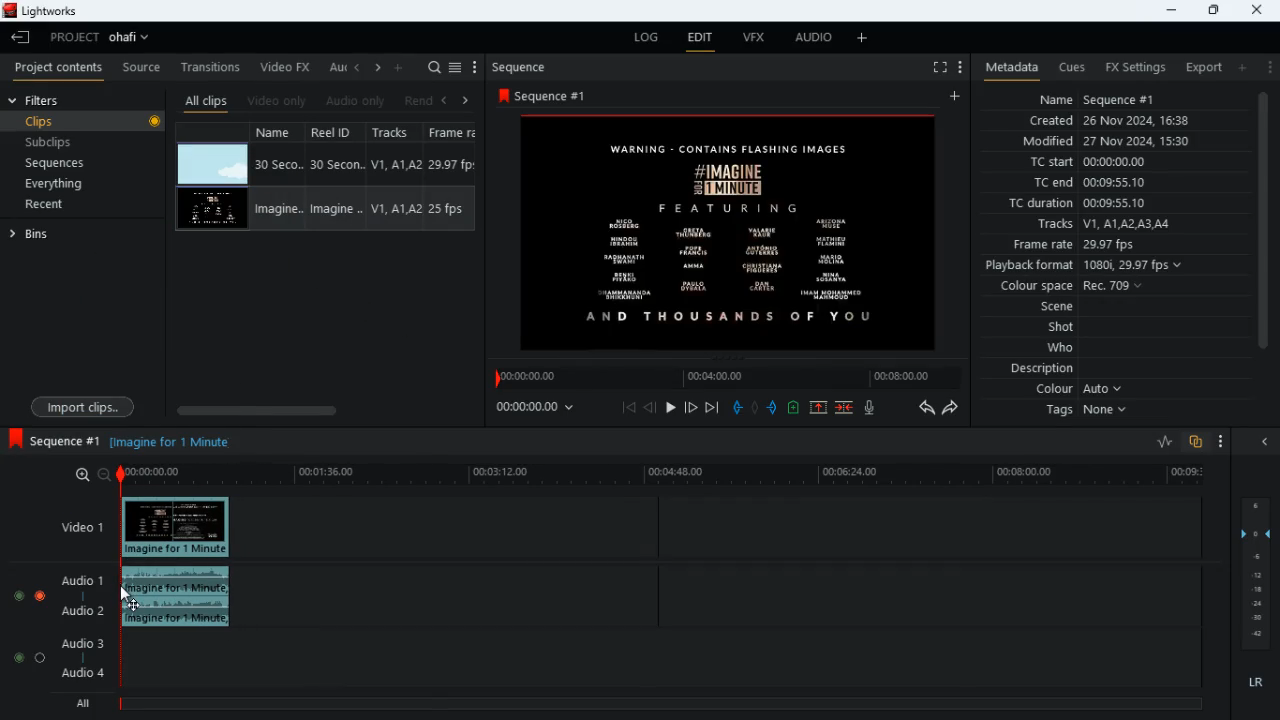  What do you see at coordinates (958, 66) in the screenshot?
I see `more` at bounding box center [958, 66].